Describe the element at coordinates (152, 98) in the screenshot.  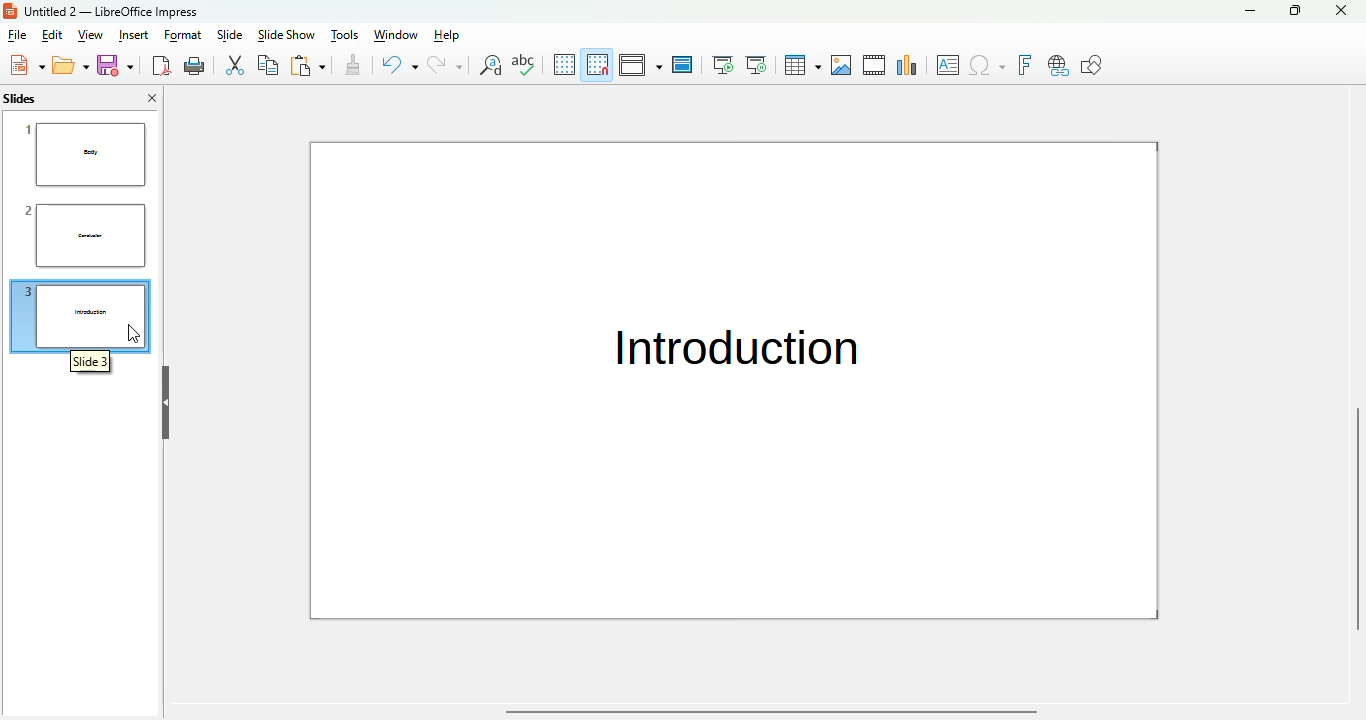
I see `close pane` at that location.